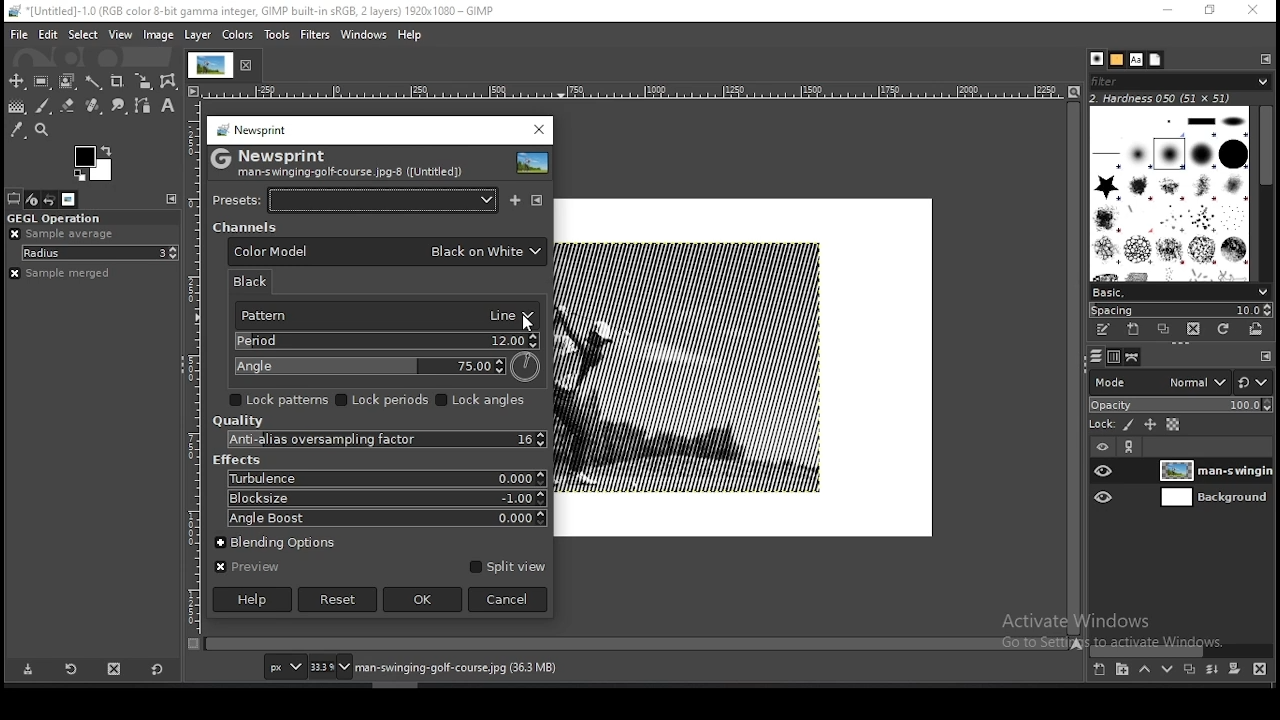 The height and width of the screenshot is (720, 1280). Describe the element at coordinates (42, 82) in the screenshot. I see `rectangle select tool` at that location.